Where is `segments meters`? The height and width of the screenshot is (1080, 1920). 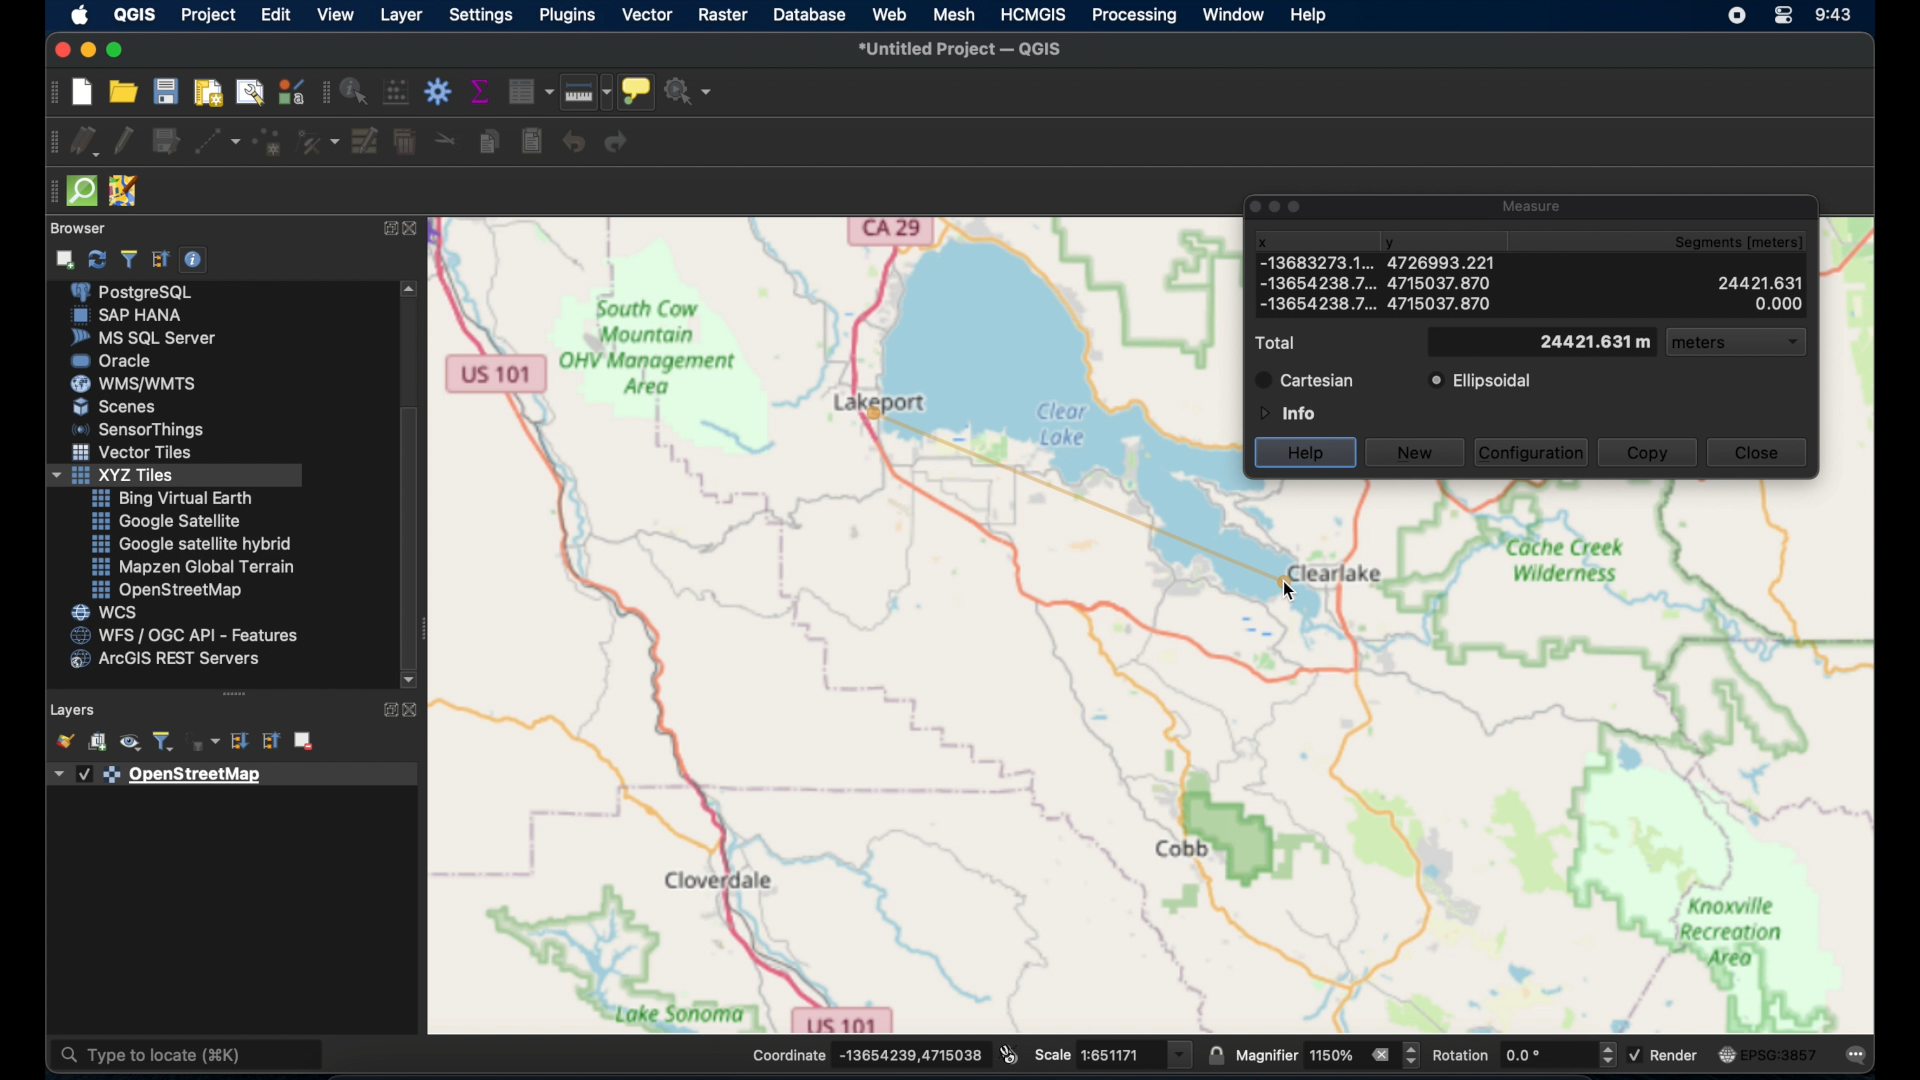 segments meters is located at coordinates (1748, 243).